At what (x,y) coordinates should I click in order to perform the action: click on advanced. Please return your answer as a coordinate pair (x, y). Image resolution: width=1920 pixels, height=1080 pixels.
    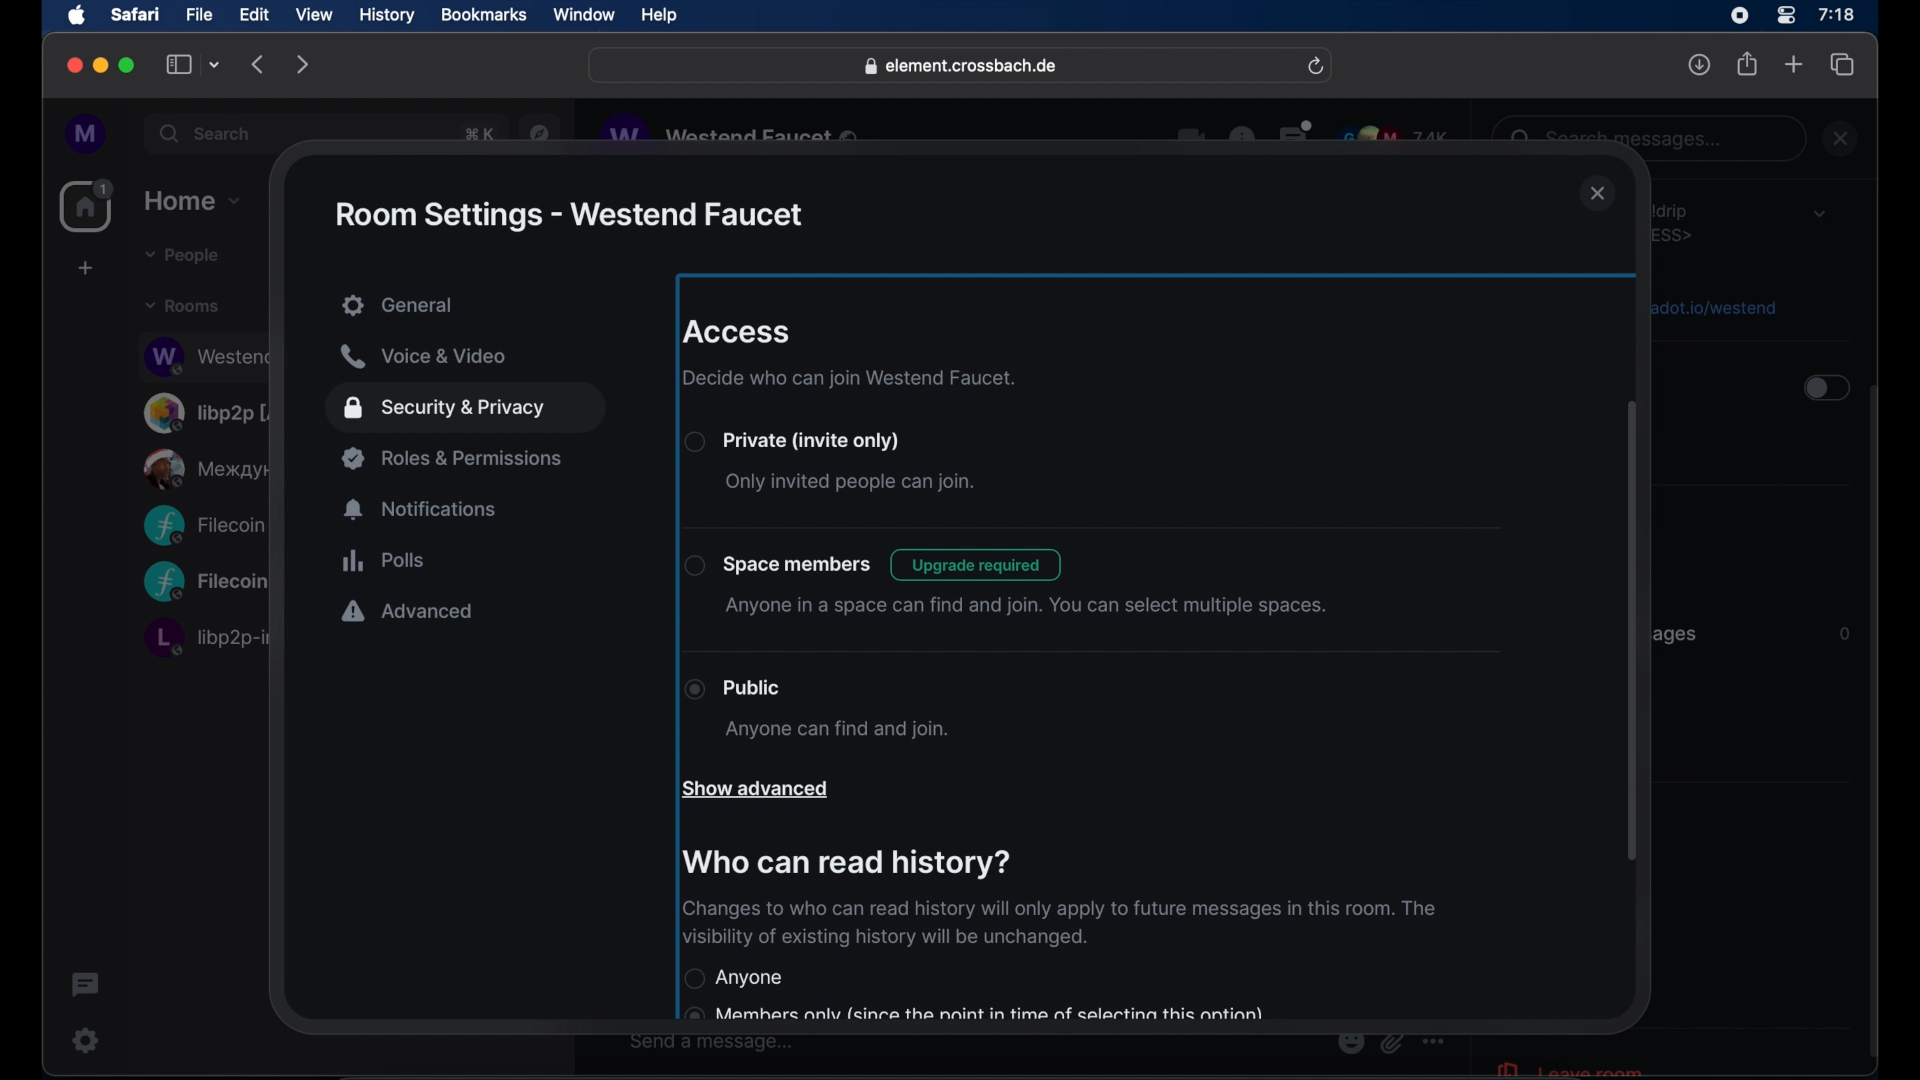
    Looking at the image, I should click on (408, 613).